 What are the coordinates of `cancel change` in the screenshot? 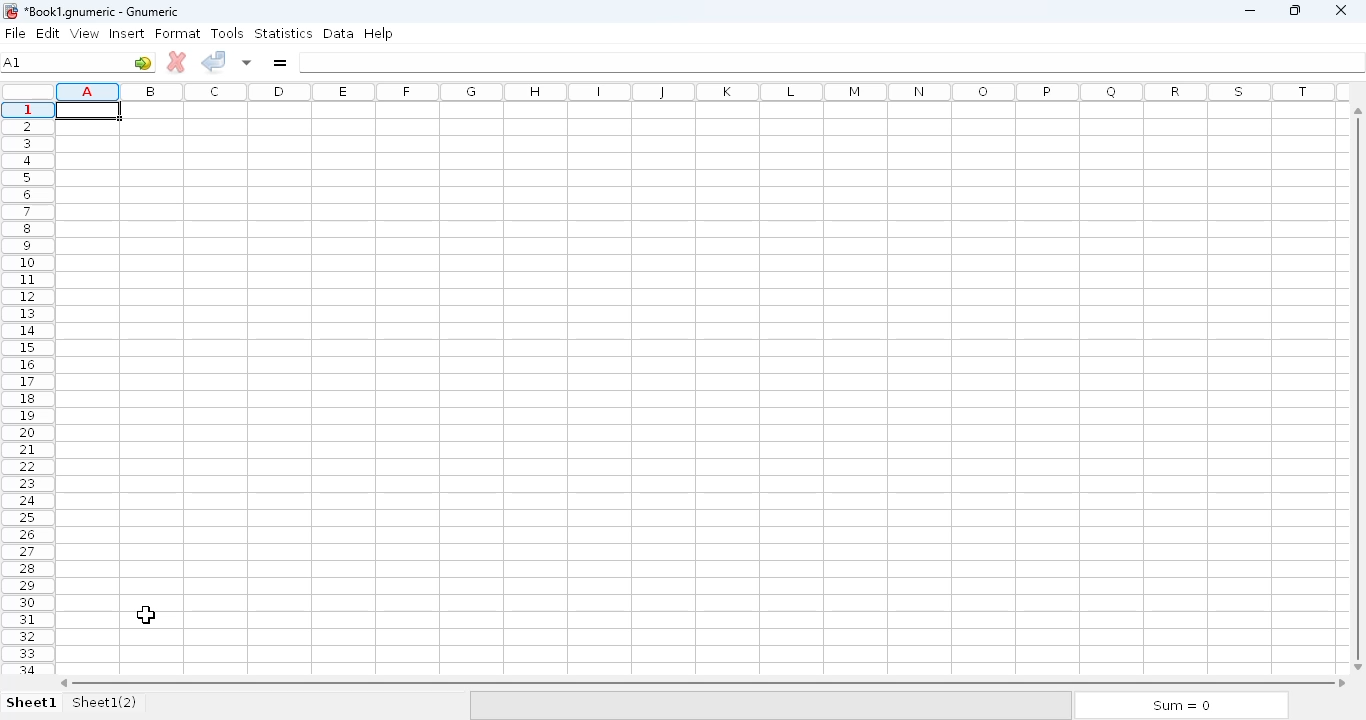 It's located at (177, 62).